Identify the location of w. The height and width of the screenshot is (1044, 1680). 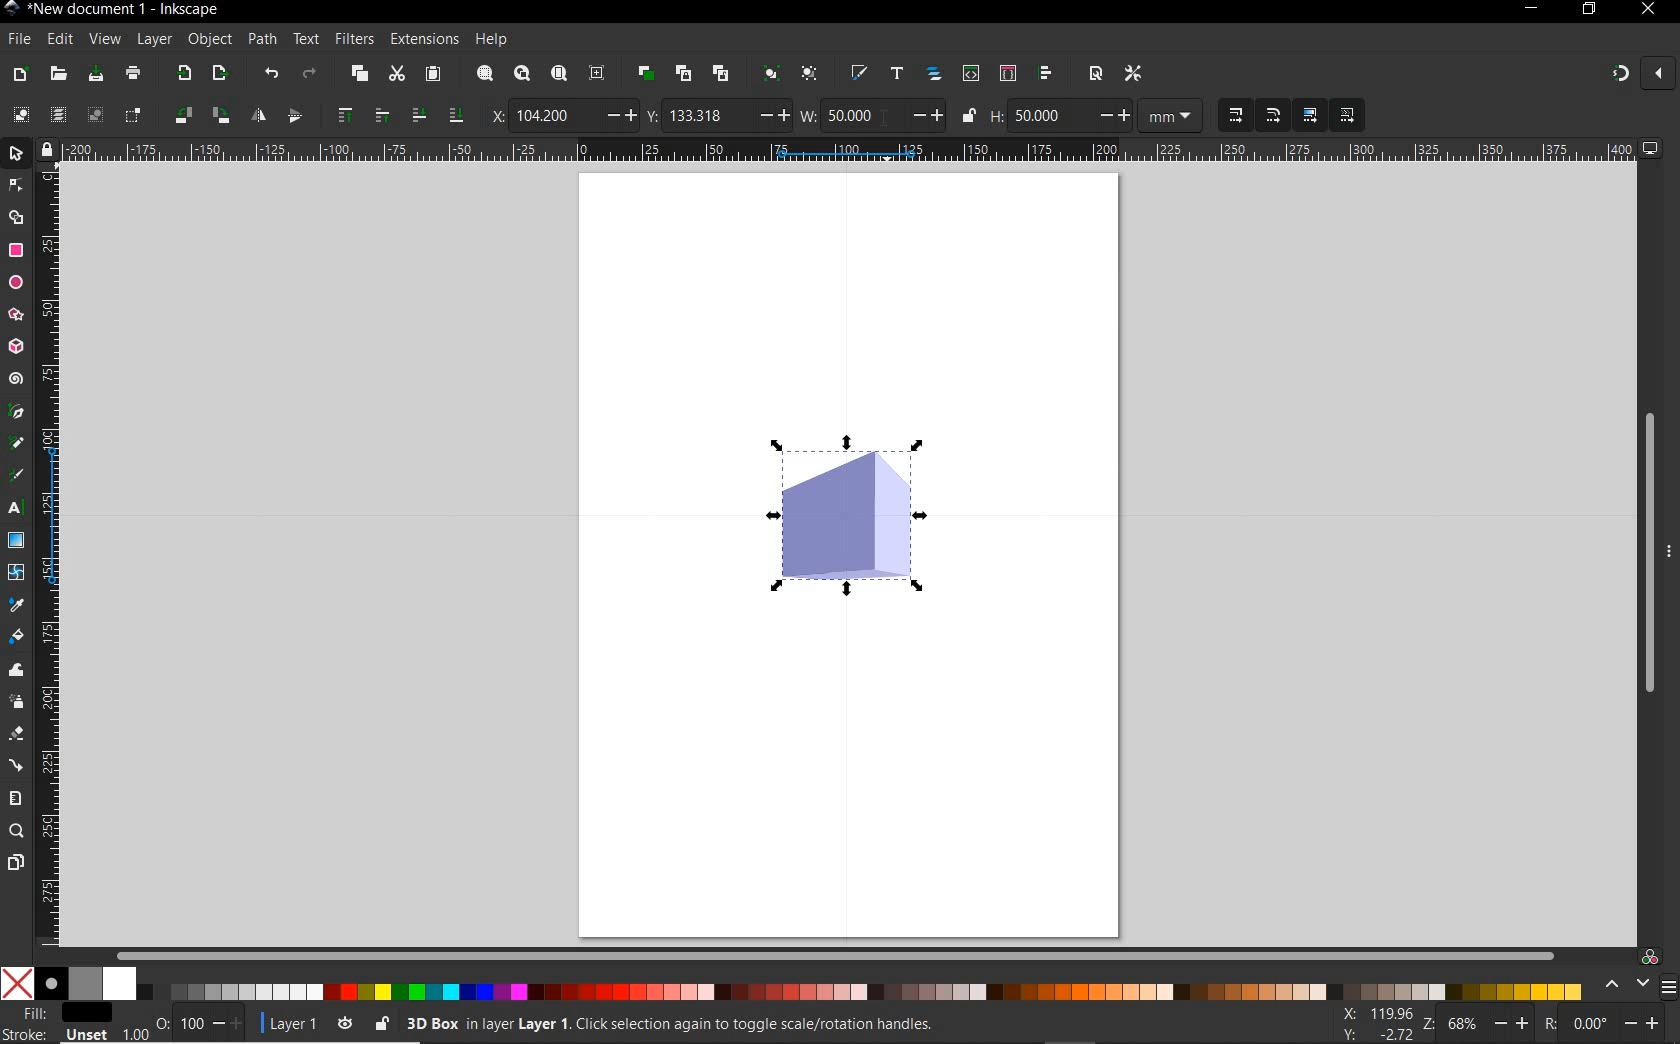
(808, 115).